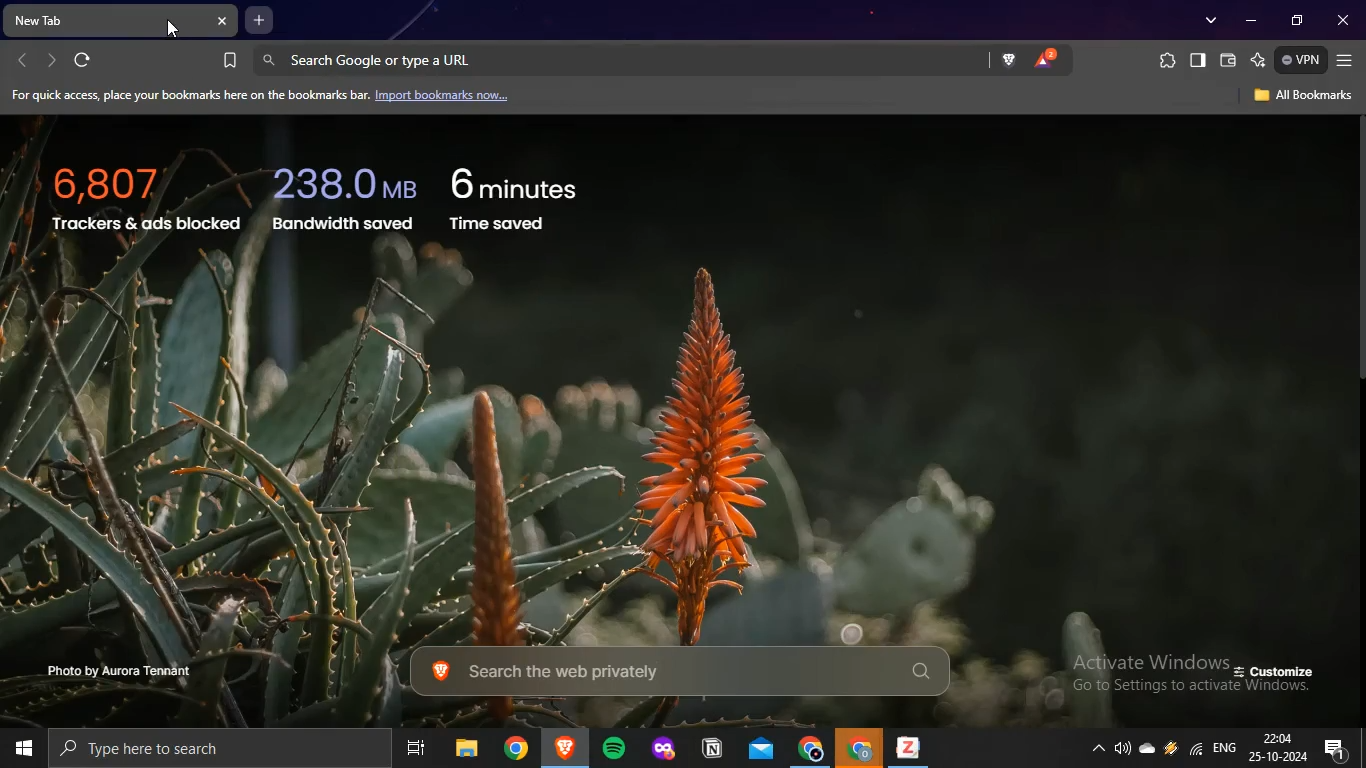  Describe the element at coordinates (1171, 746) in the screenshot. I see `winamp agent` at that location.